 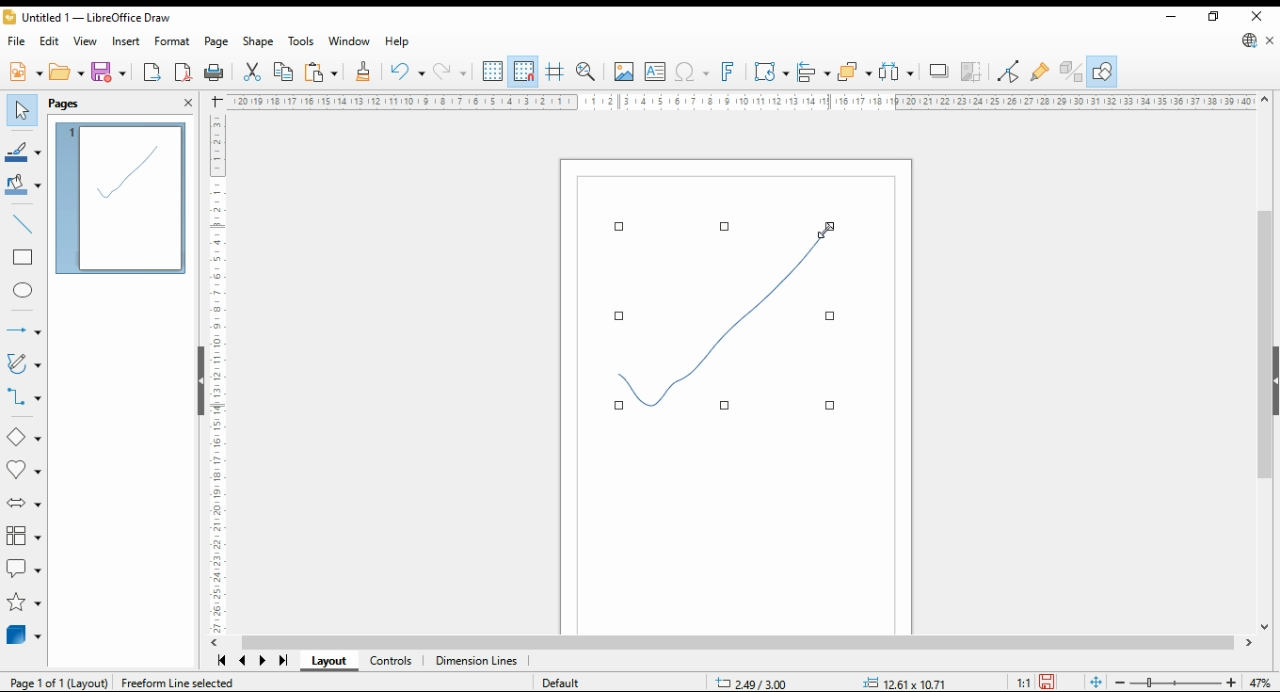 I want to click on previous page, so click(x=242, y=661).